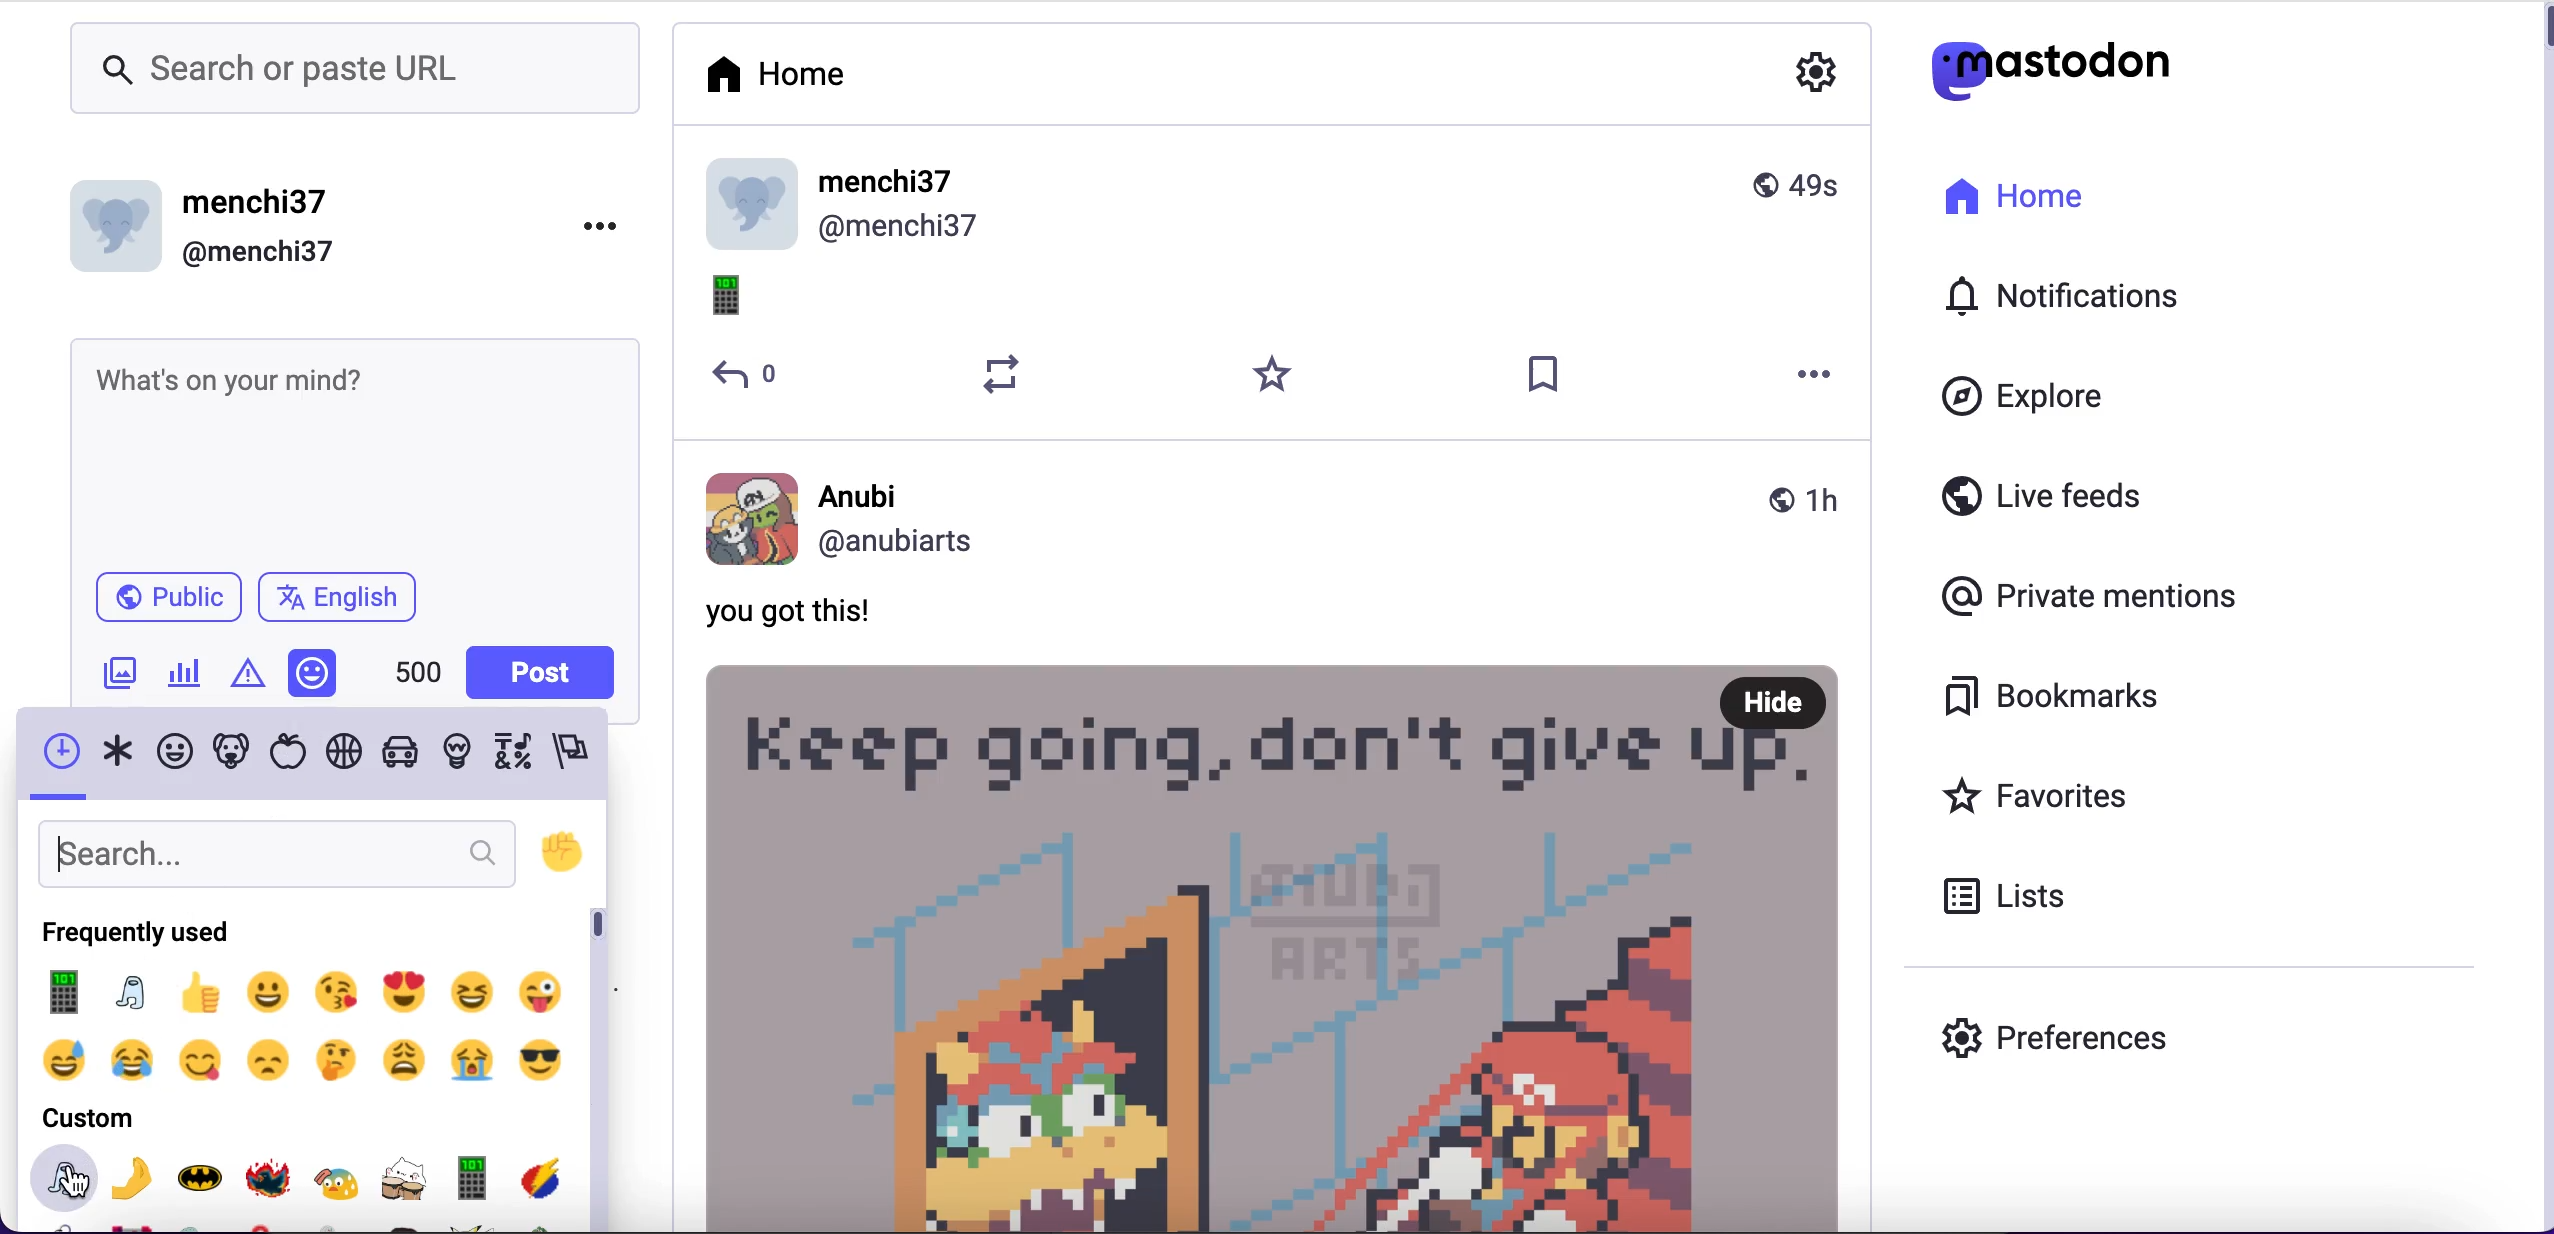 The image size is (2554, 1234). I want to click on lists, so click(2002, 897).